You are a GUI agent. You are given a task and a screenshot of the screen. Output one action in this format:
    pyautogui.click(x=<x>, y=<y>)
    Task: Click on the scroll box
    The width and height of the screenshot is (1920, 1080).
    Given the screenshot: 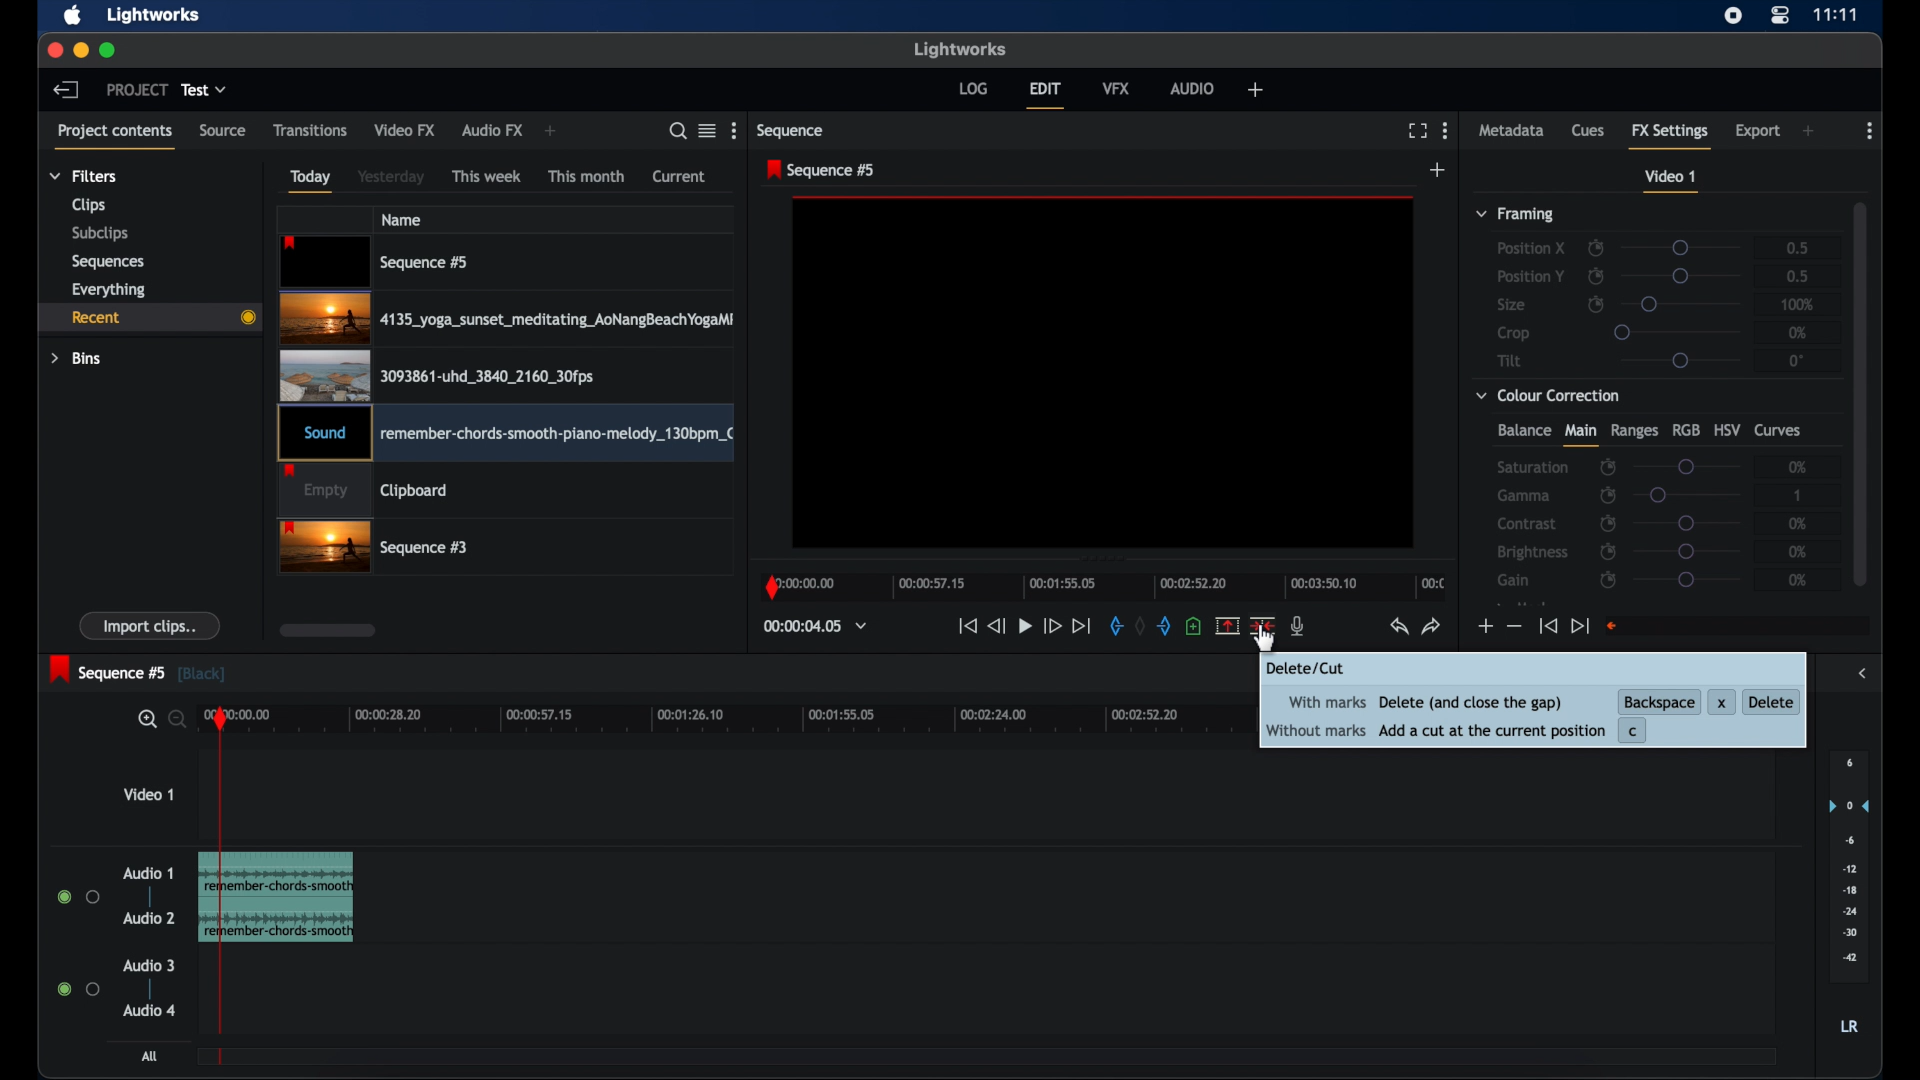 What is the action you would take?
    pyautogui.click(x=328, y=630)
    